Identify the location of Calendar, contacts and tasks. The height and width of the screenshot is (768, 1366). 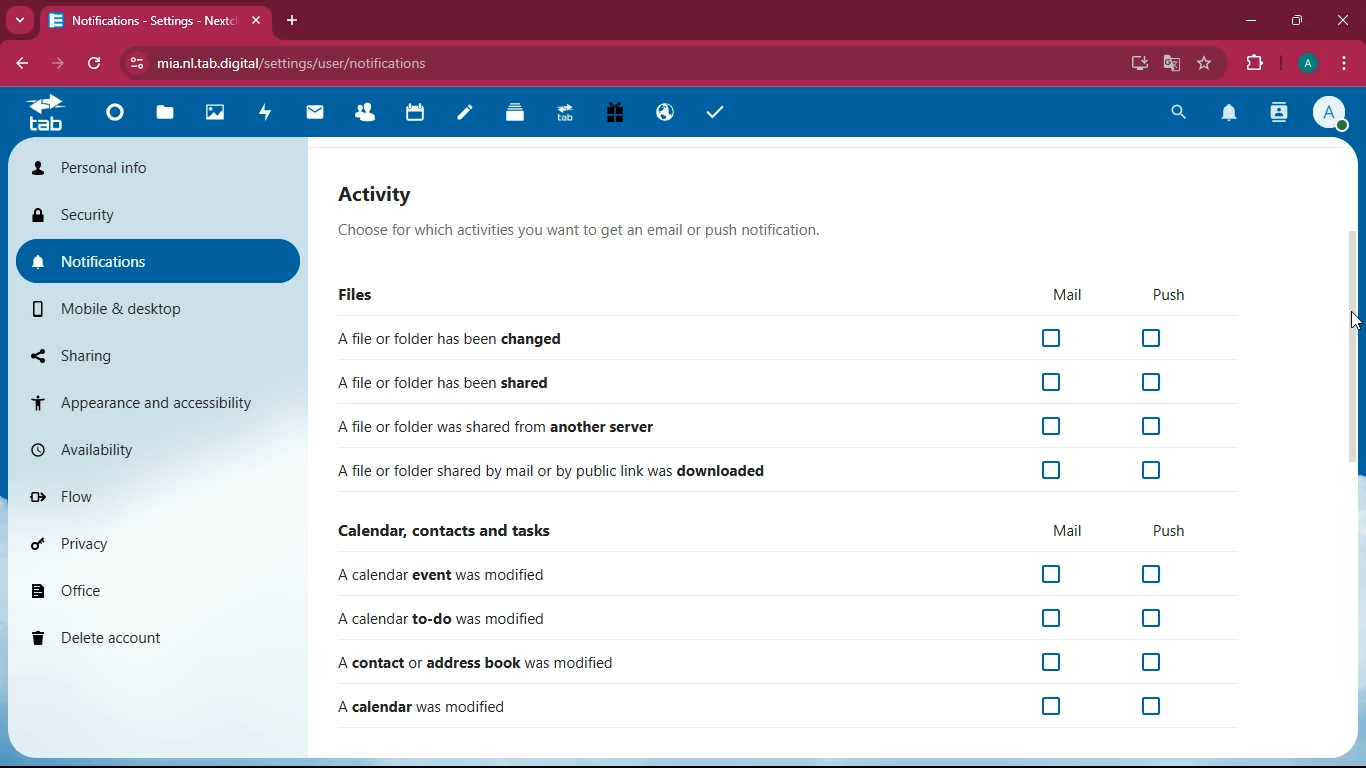
(451, 530).